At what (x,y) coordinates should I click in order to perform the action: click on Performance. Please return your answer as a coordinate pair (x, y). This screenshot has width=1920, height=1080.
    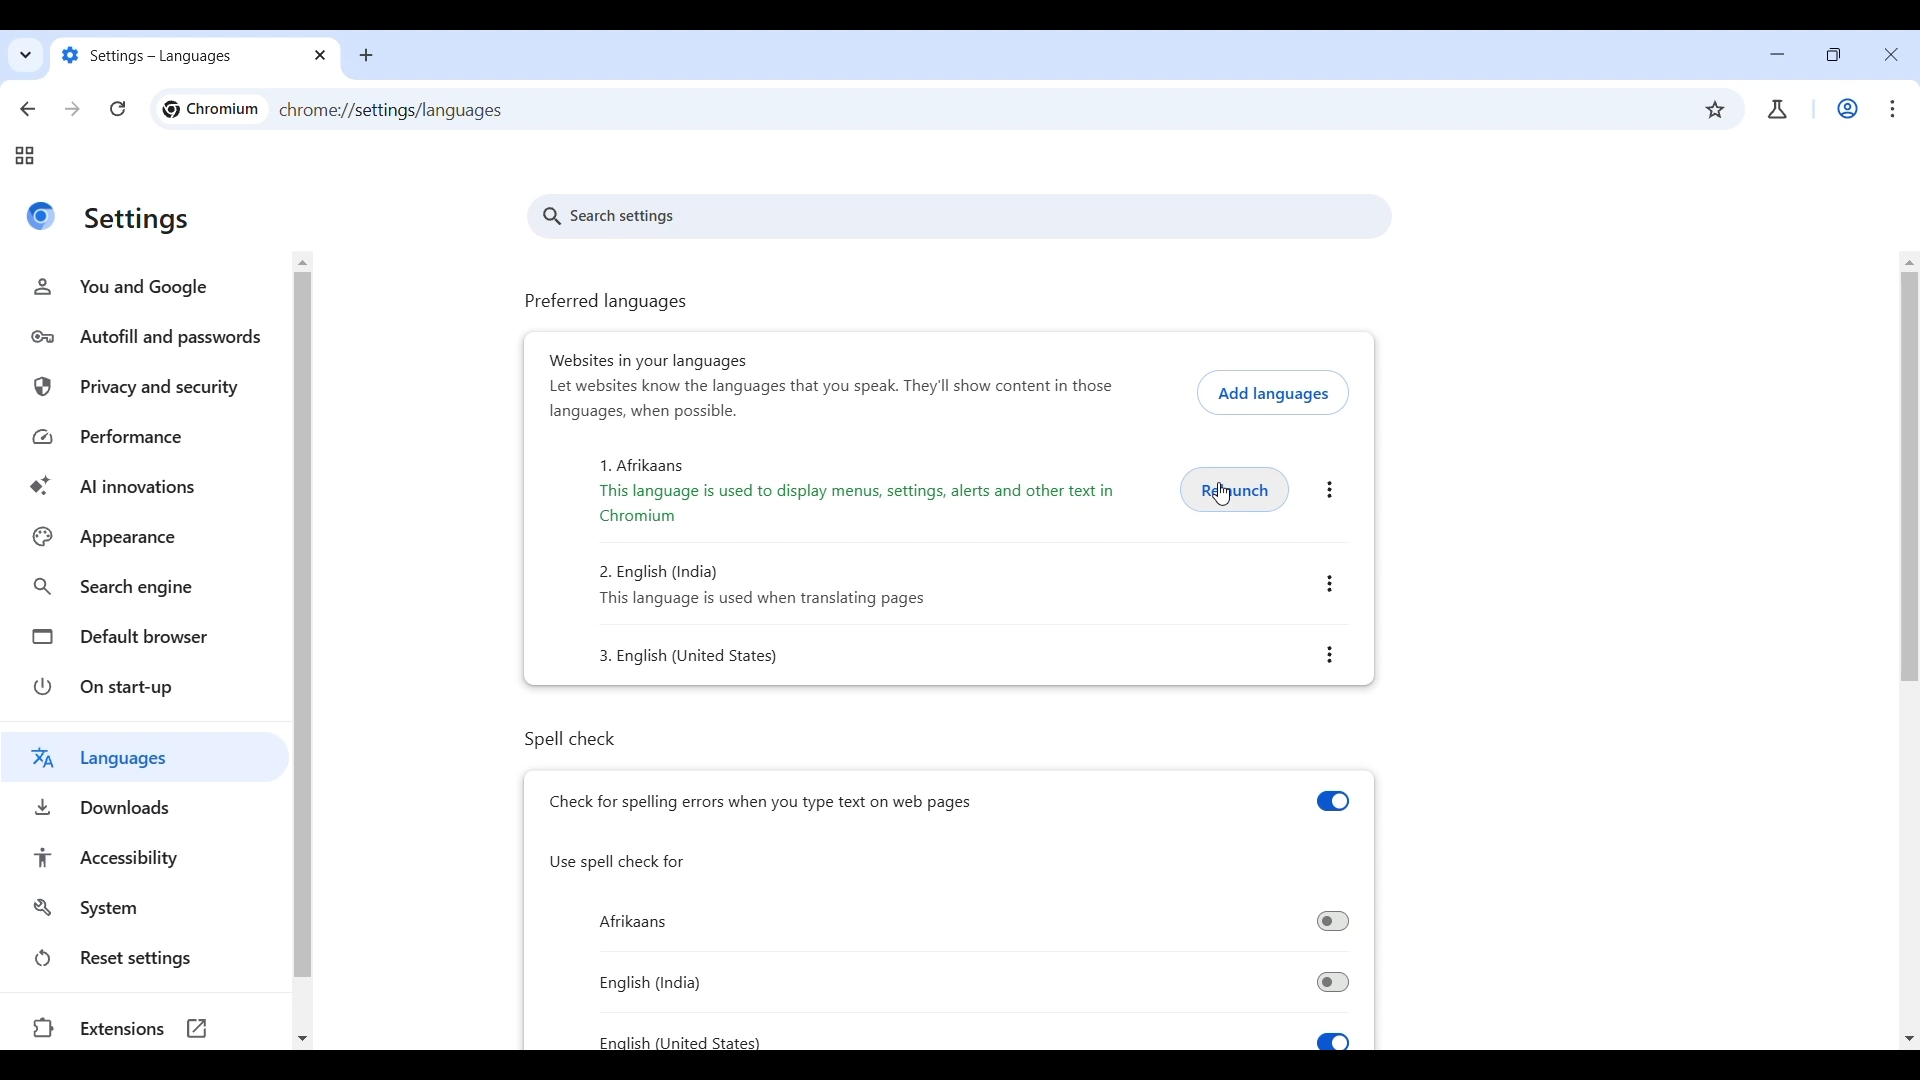
    Looking at the image, I should click on (150, 438).